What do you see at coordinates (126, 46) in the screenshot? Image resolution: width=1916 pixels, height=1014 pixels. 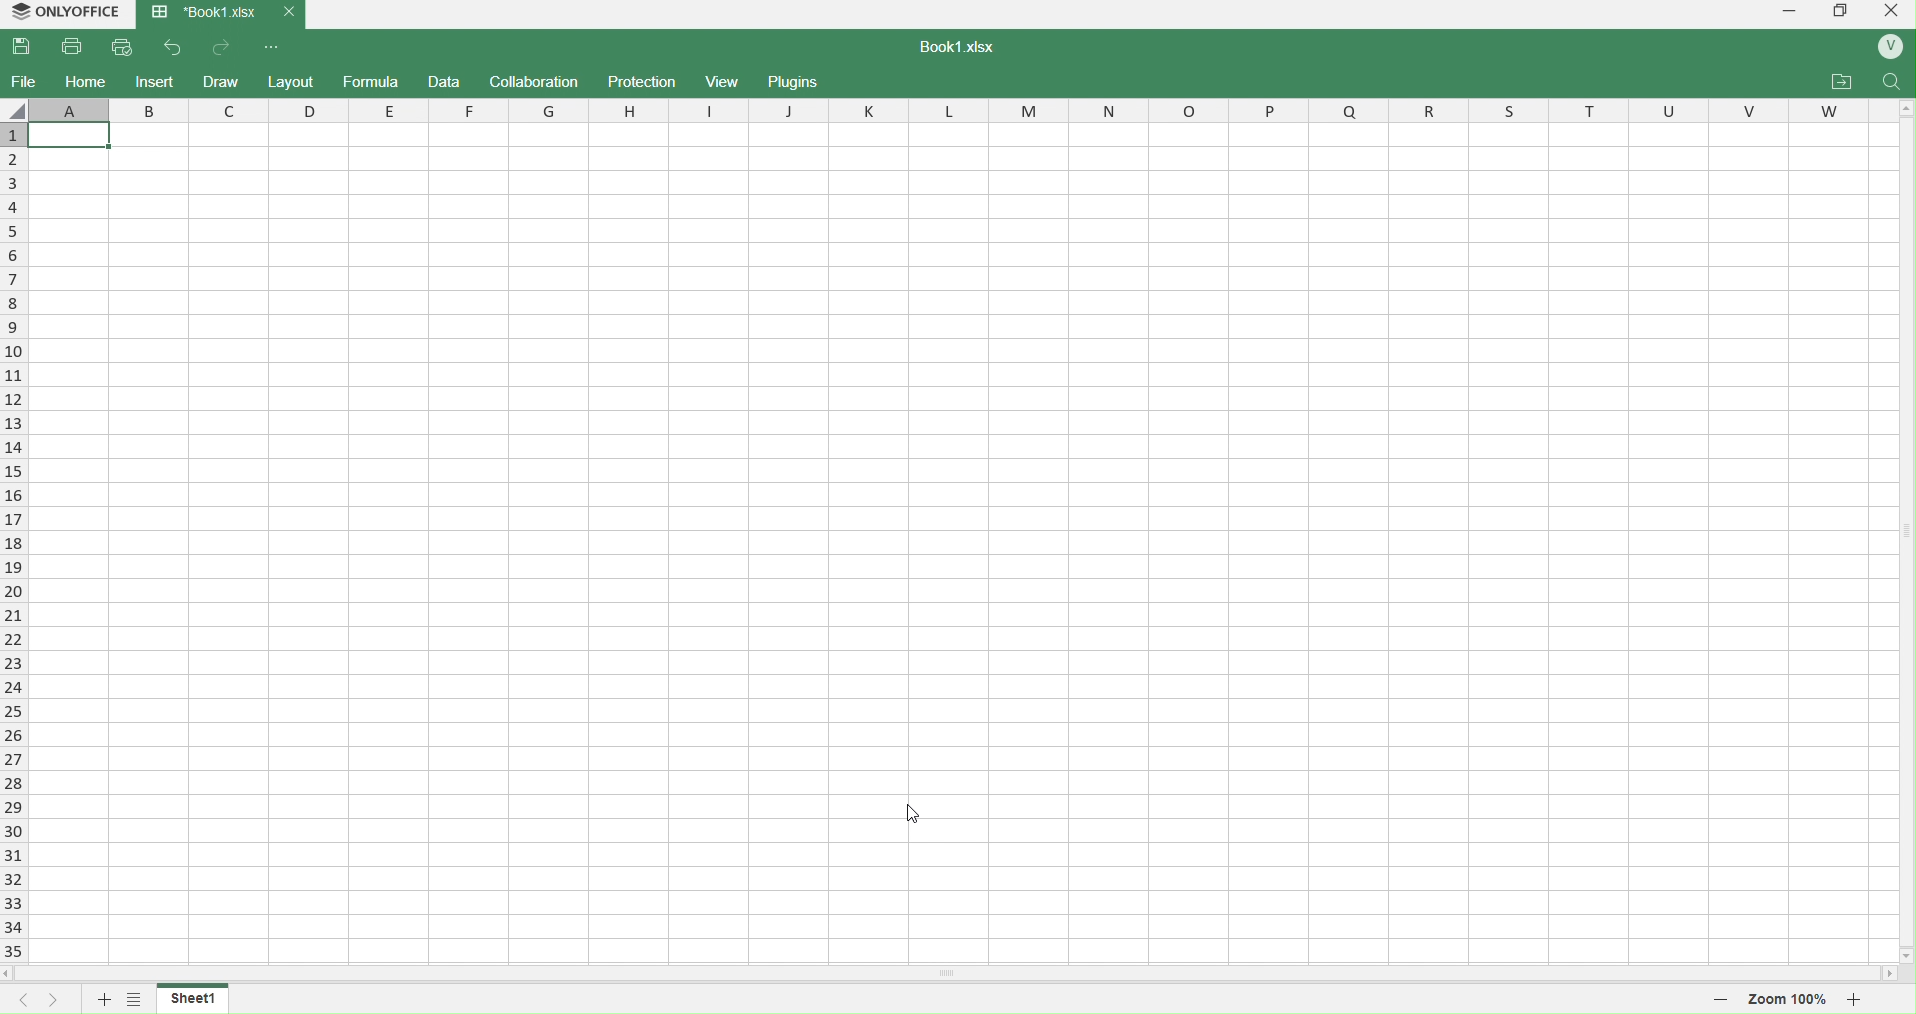 I see `quick print` at bounding box center [126, 46].